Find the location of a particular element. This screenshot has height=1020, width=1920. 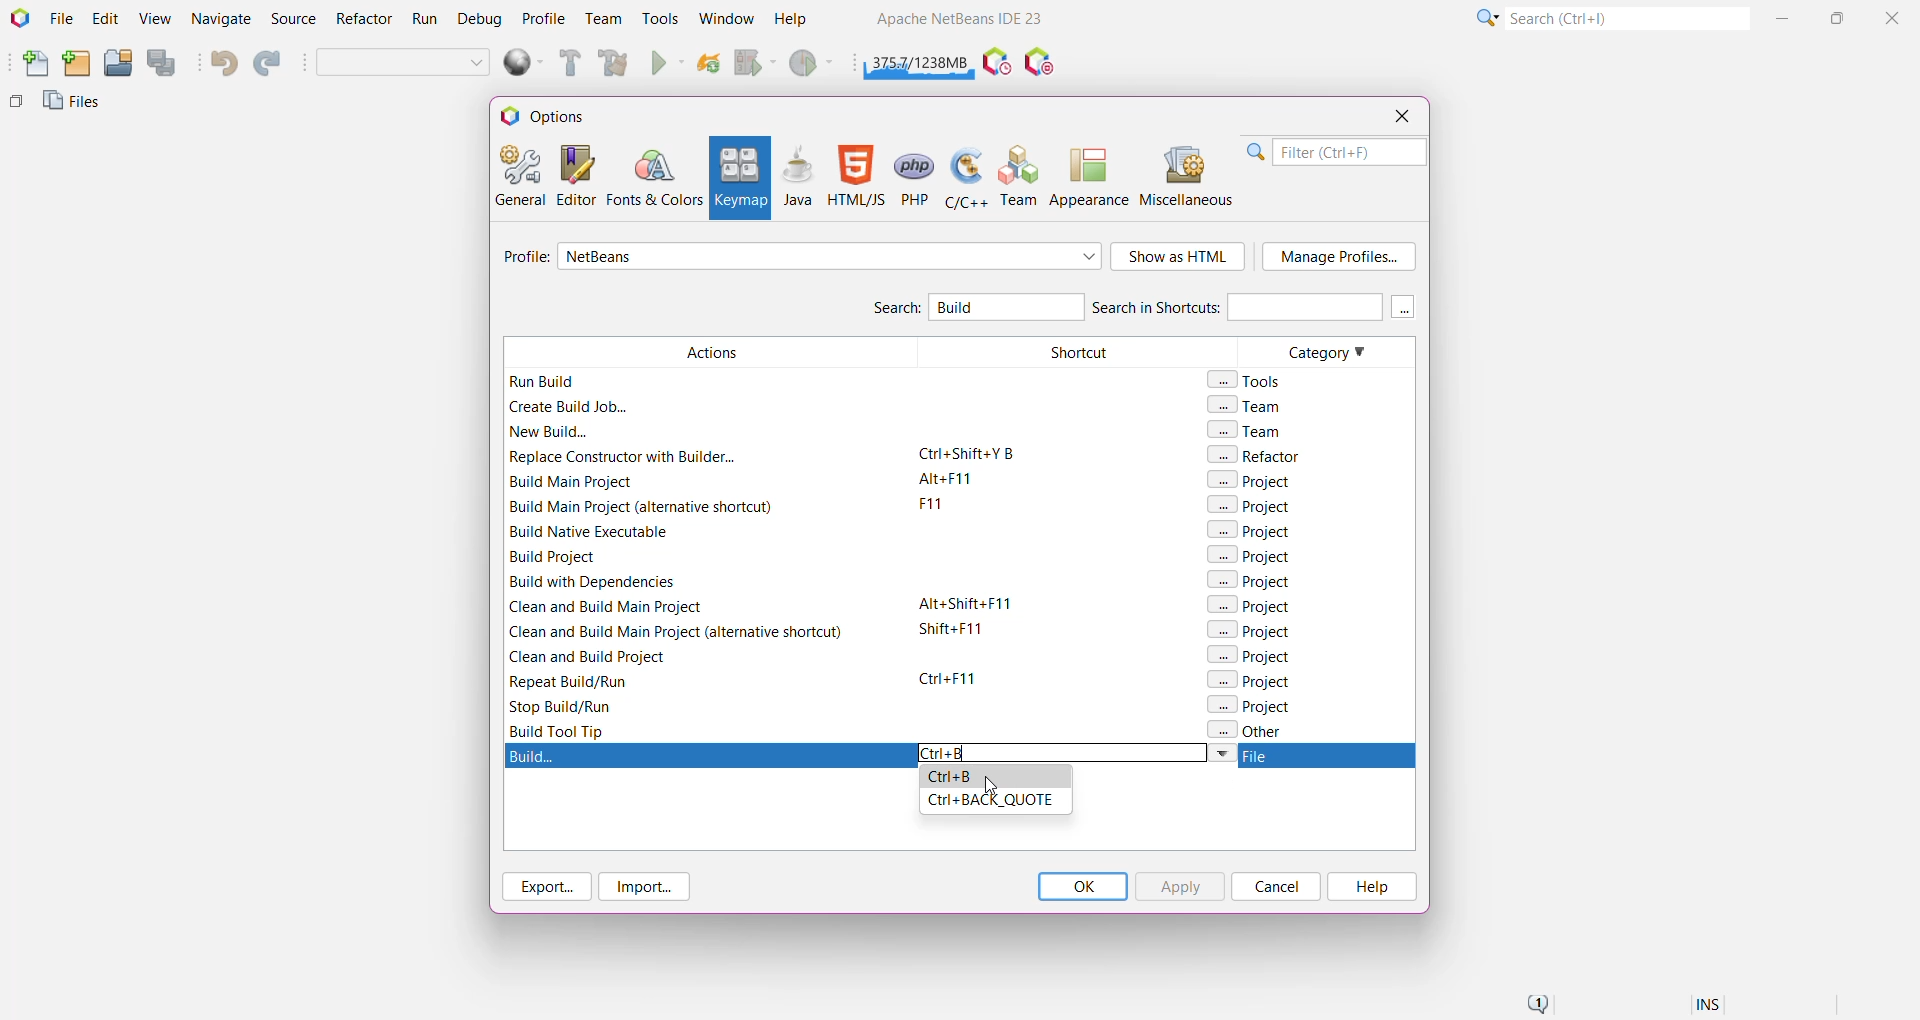

Set Project Configuration is located at coordinates (404, 64).